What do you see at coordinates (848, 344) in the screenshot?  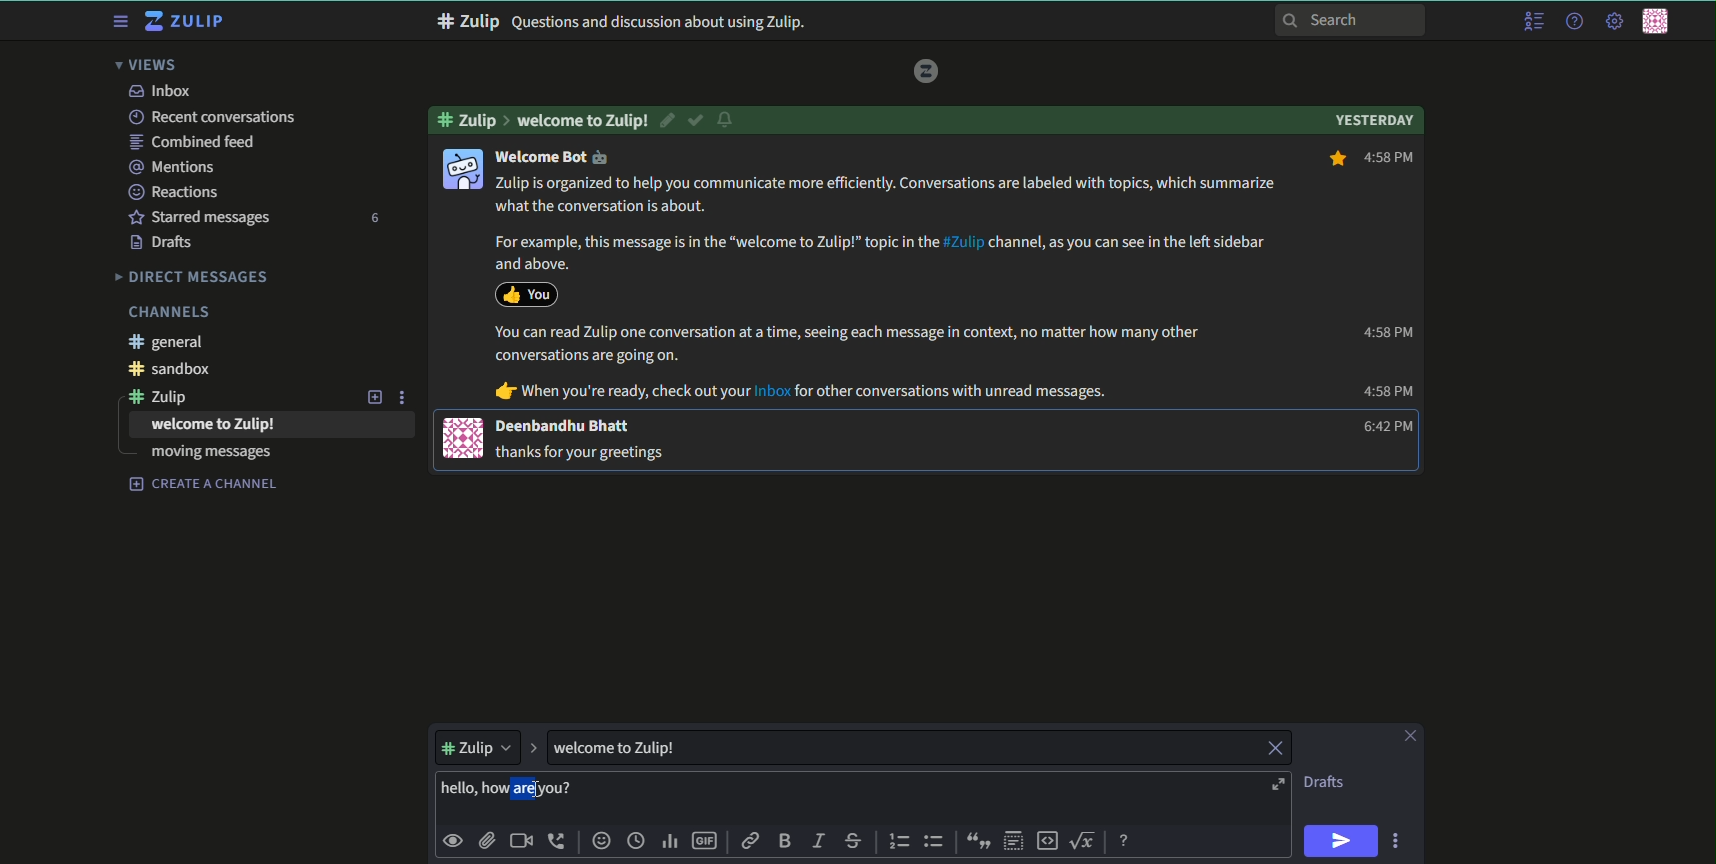 I see `You can read Zulip one conversation at a time, seeing each message in context, no matter how many other
conversations are going on.` at bounding box center [848, 344].